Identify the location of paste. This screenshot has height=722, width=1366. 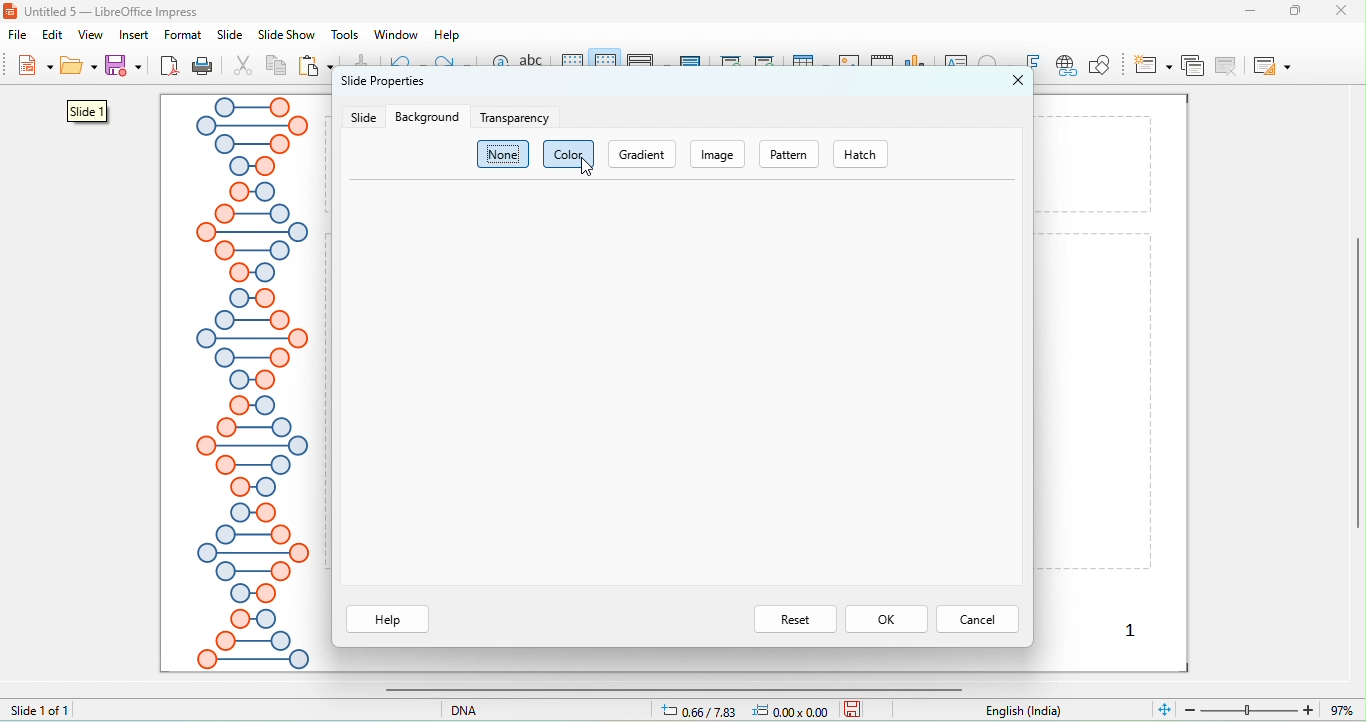
(317, 67).